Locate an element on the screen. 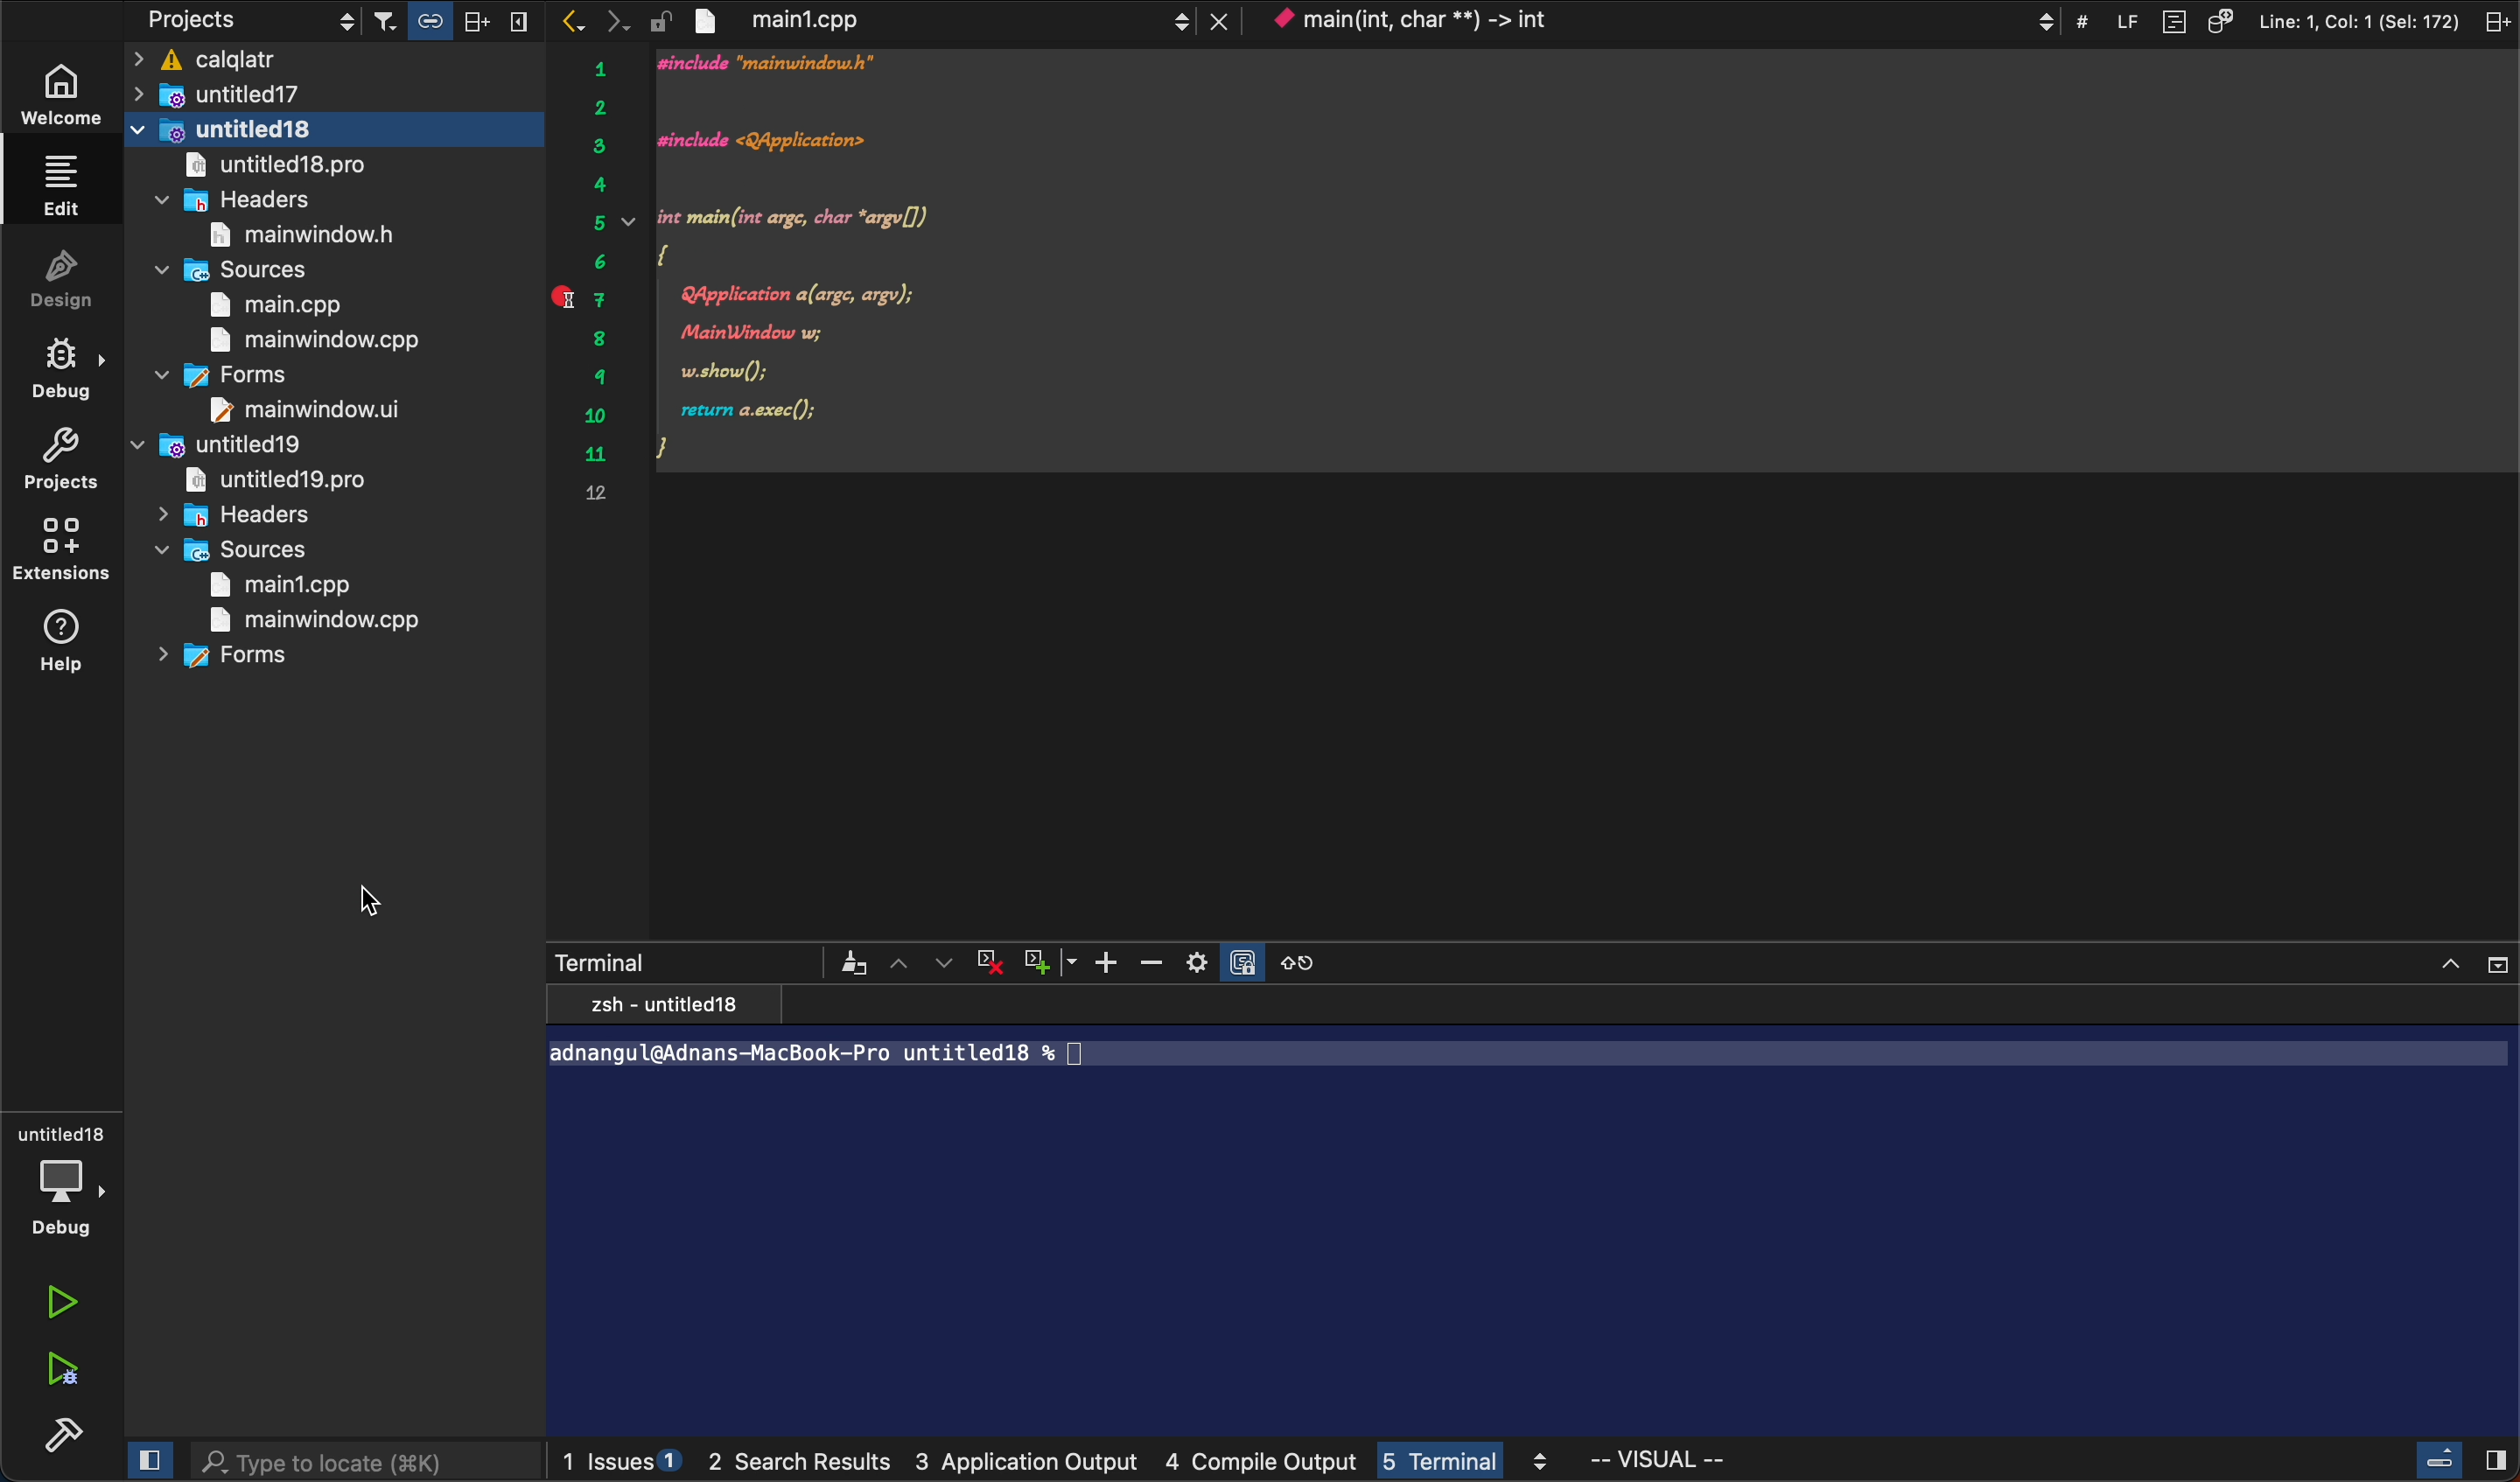 The image size is (2520, 1482). help is located at coordinates (59, 647).